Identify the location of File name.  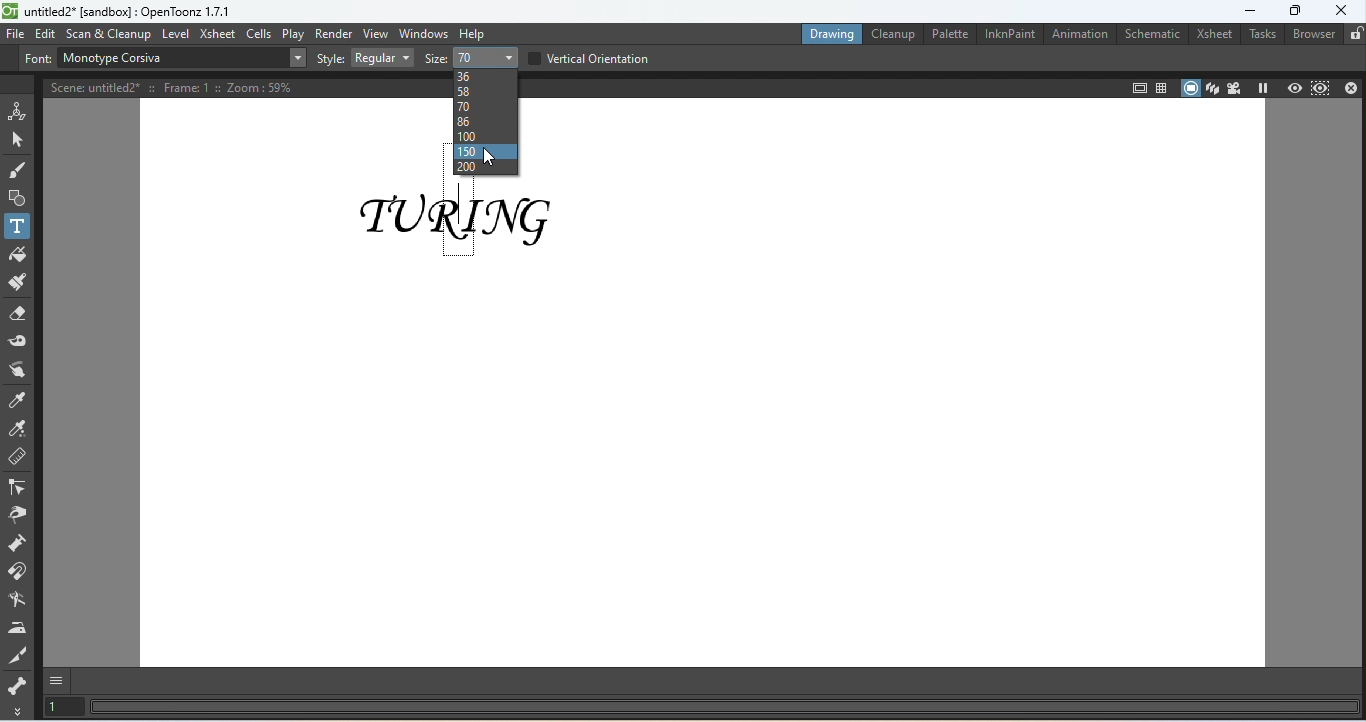
(119, 10).